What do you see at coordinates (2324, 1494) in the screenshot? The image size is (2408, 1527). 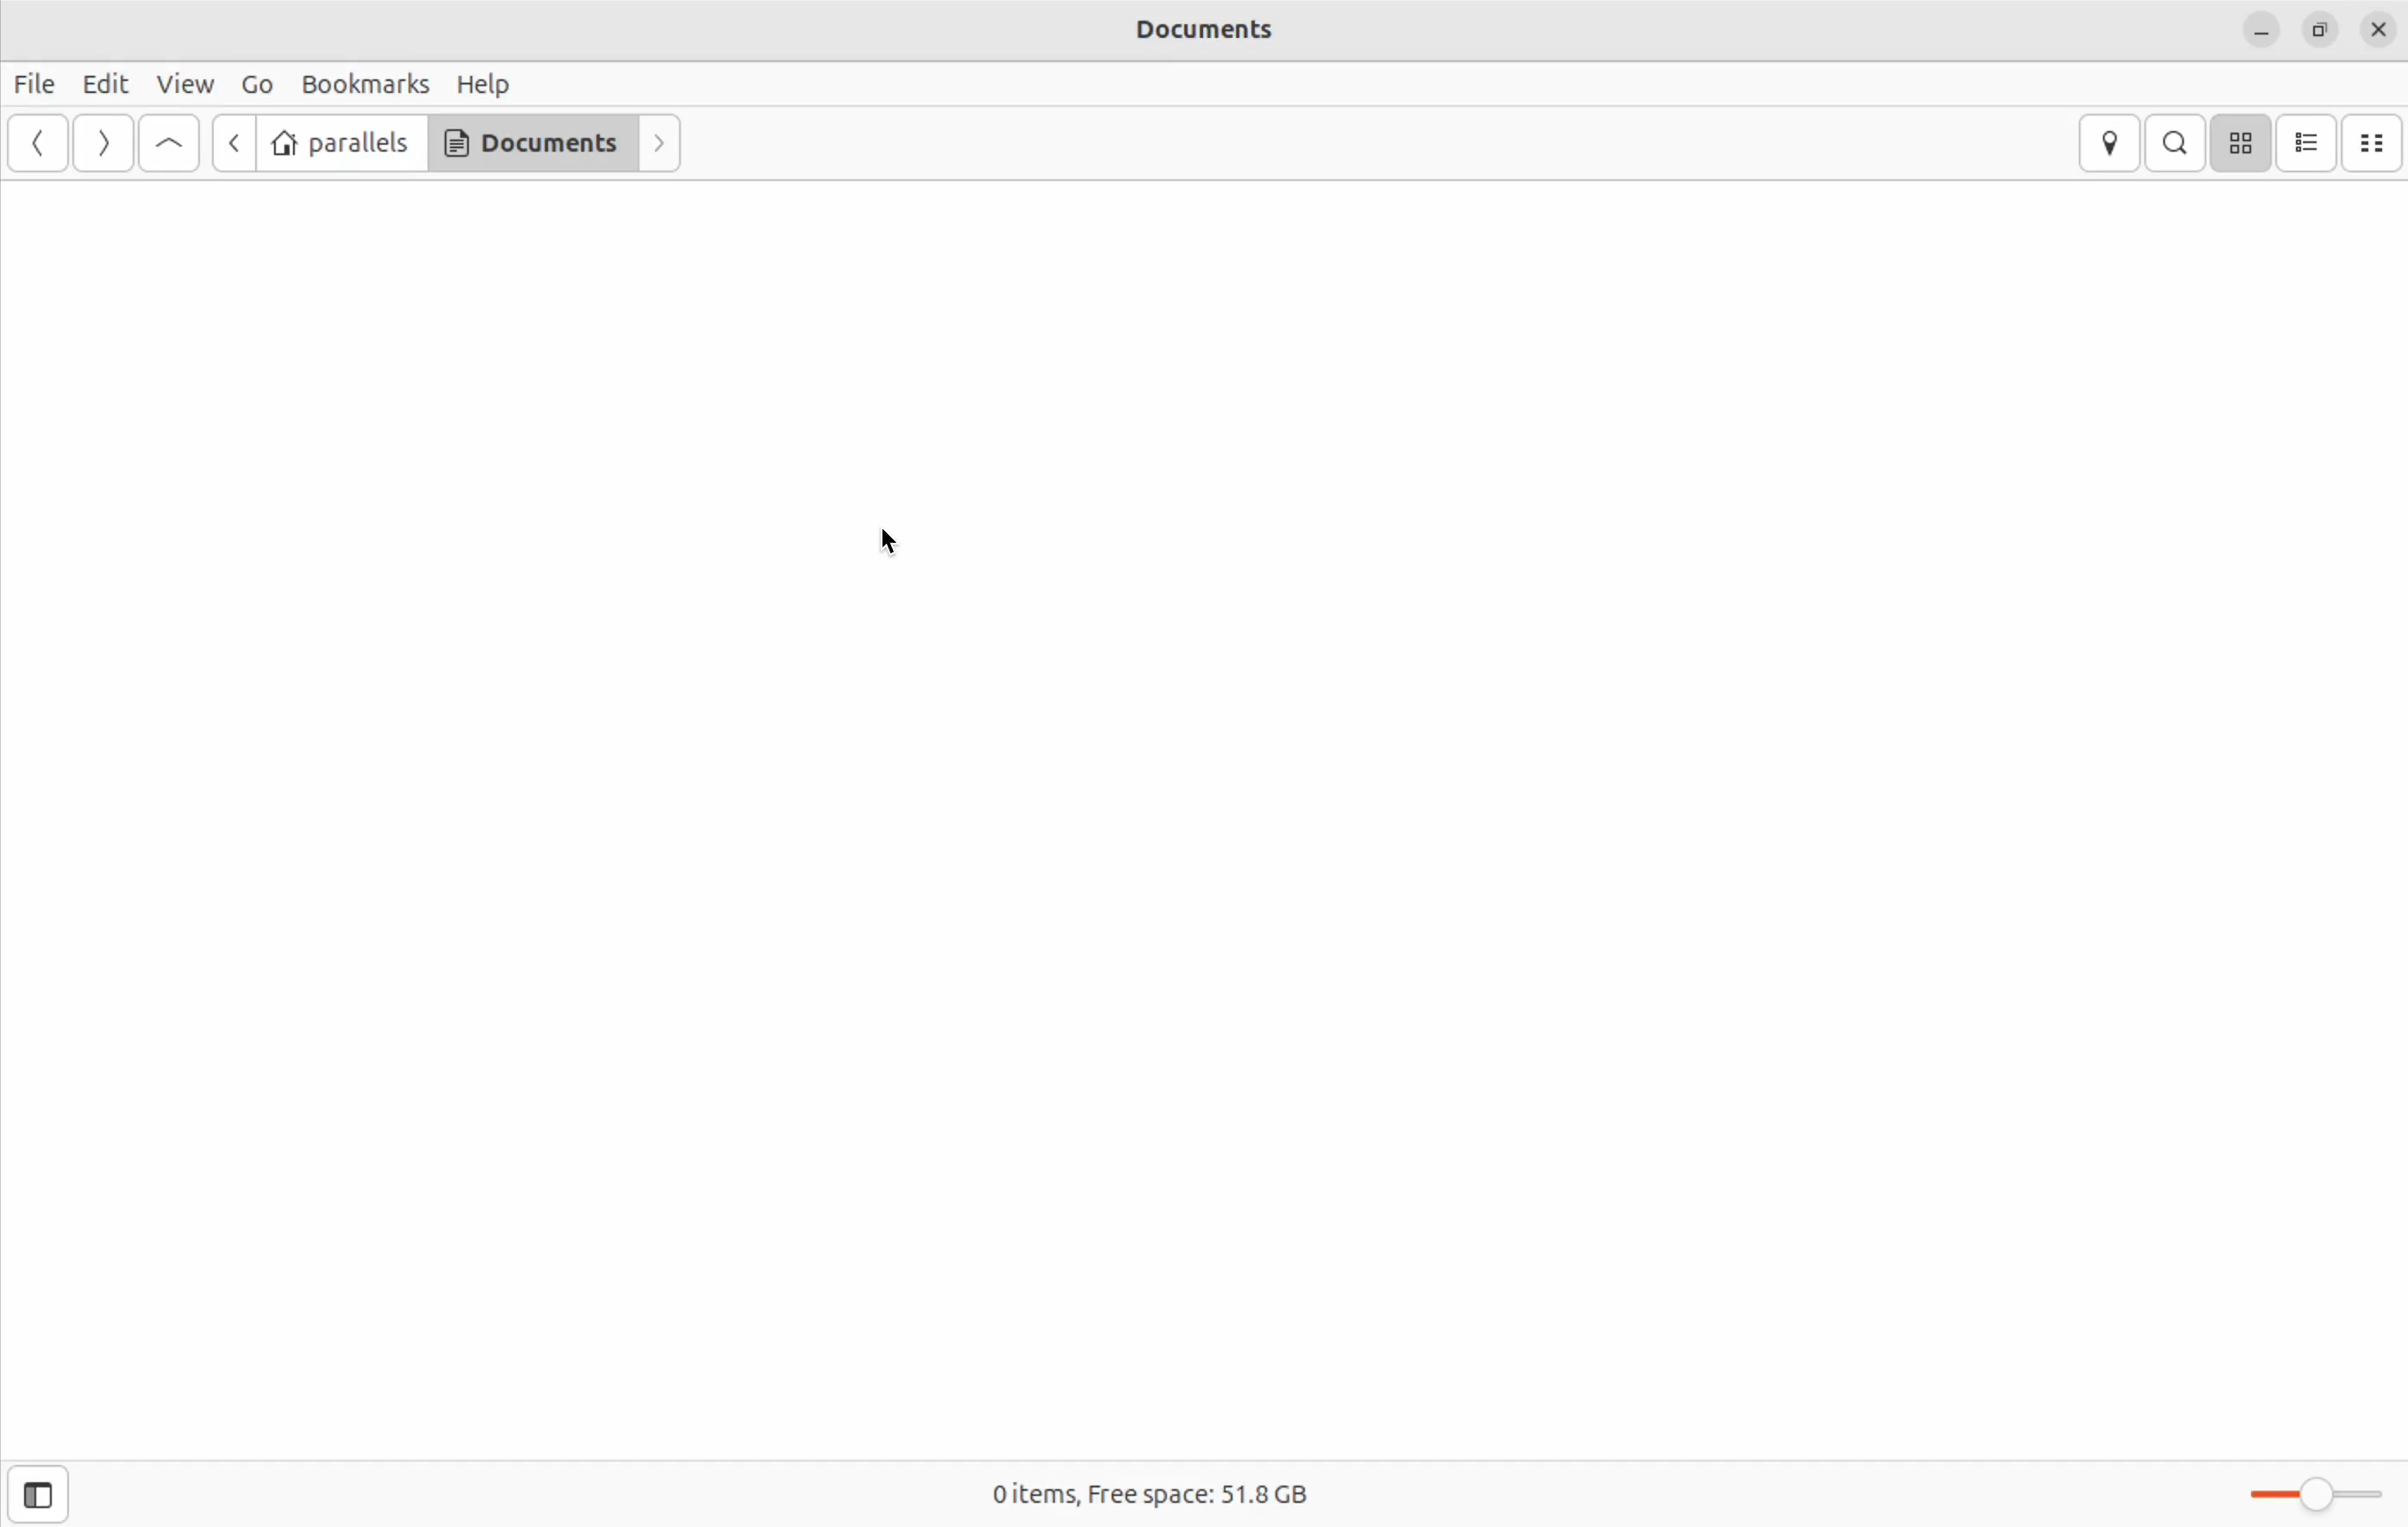 I see `Zoom` at bounding box center [2324, 1494].